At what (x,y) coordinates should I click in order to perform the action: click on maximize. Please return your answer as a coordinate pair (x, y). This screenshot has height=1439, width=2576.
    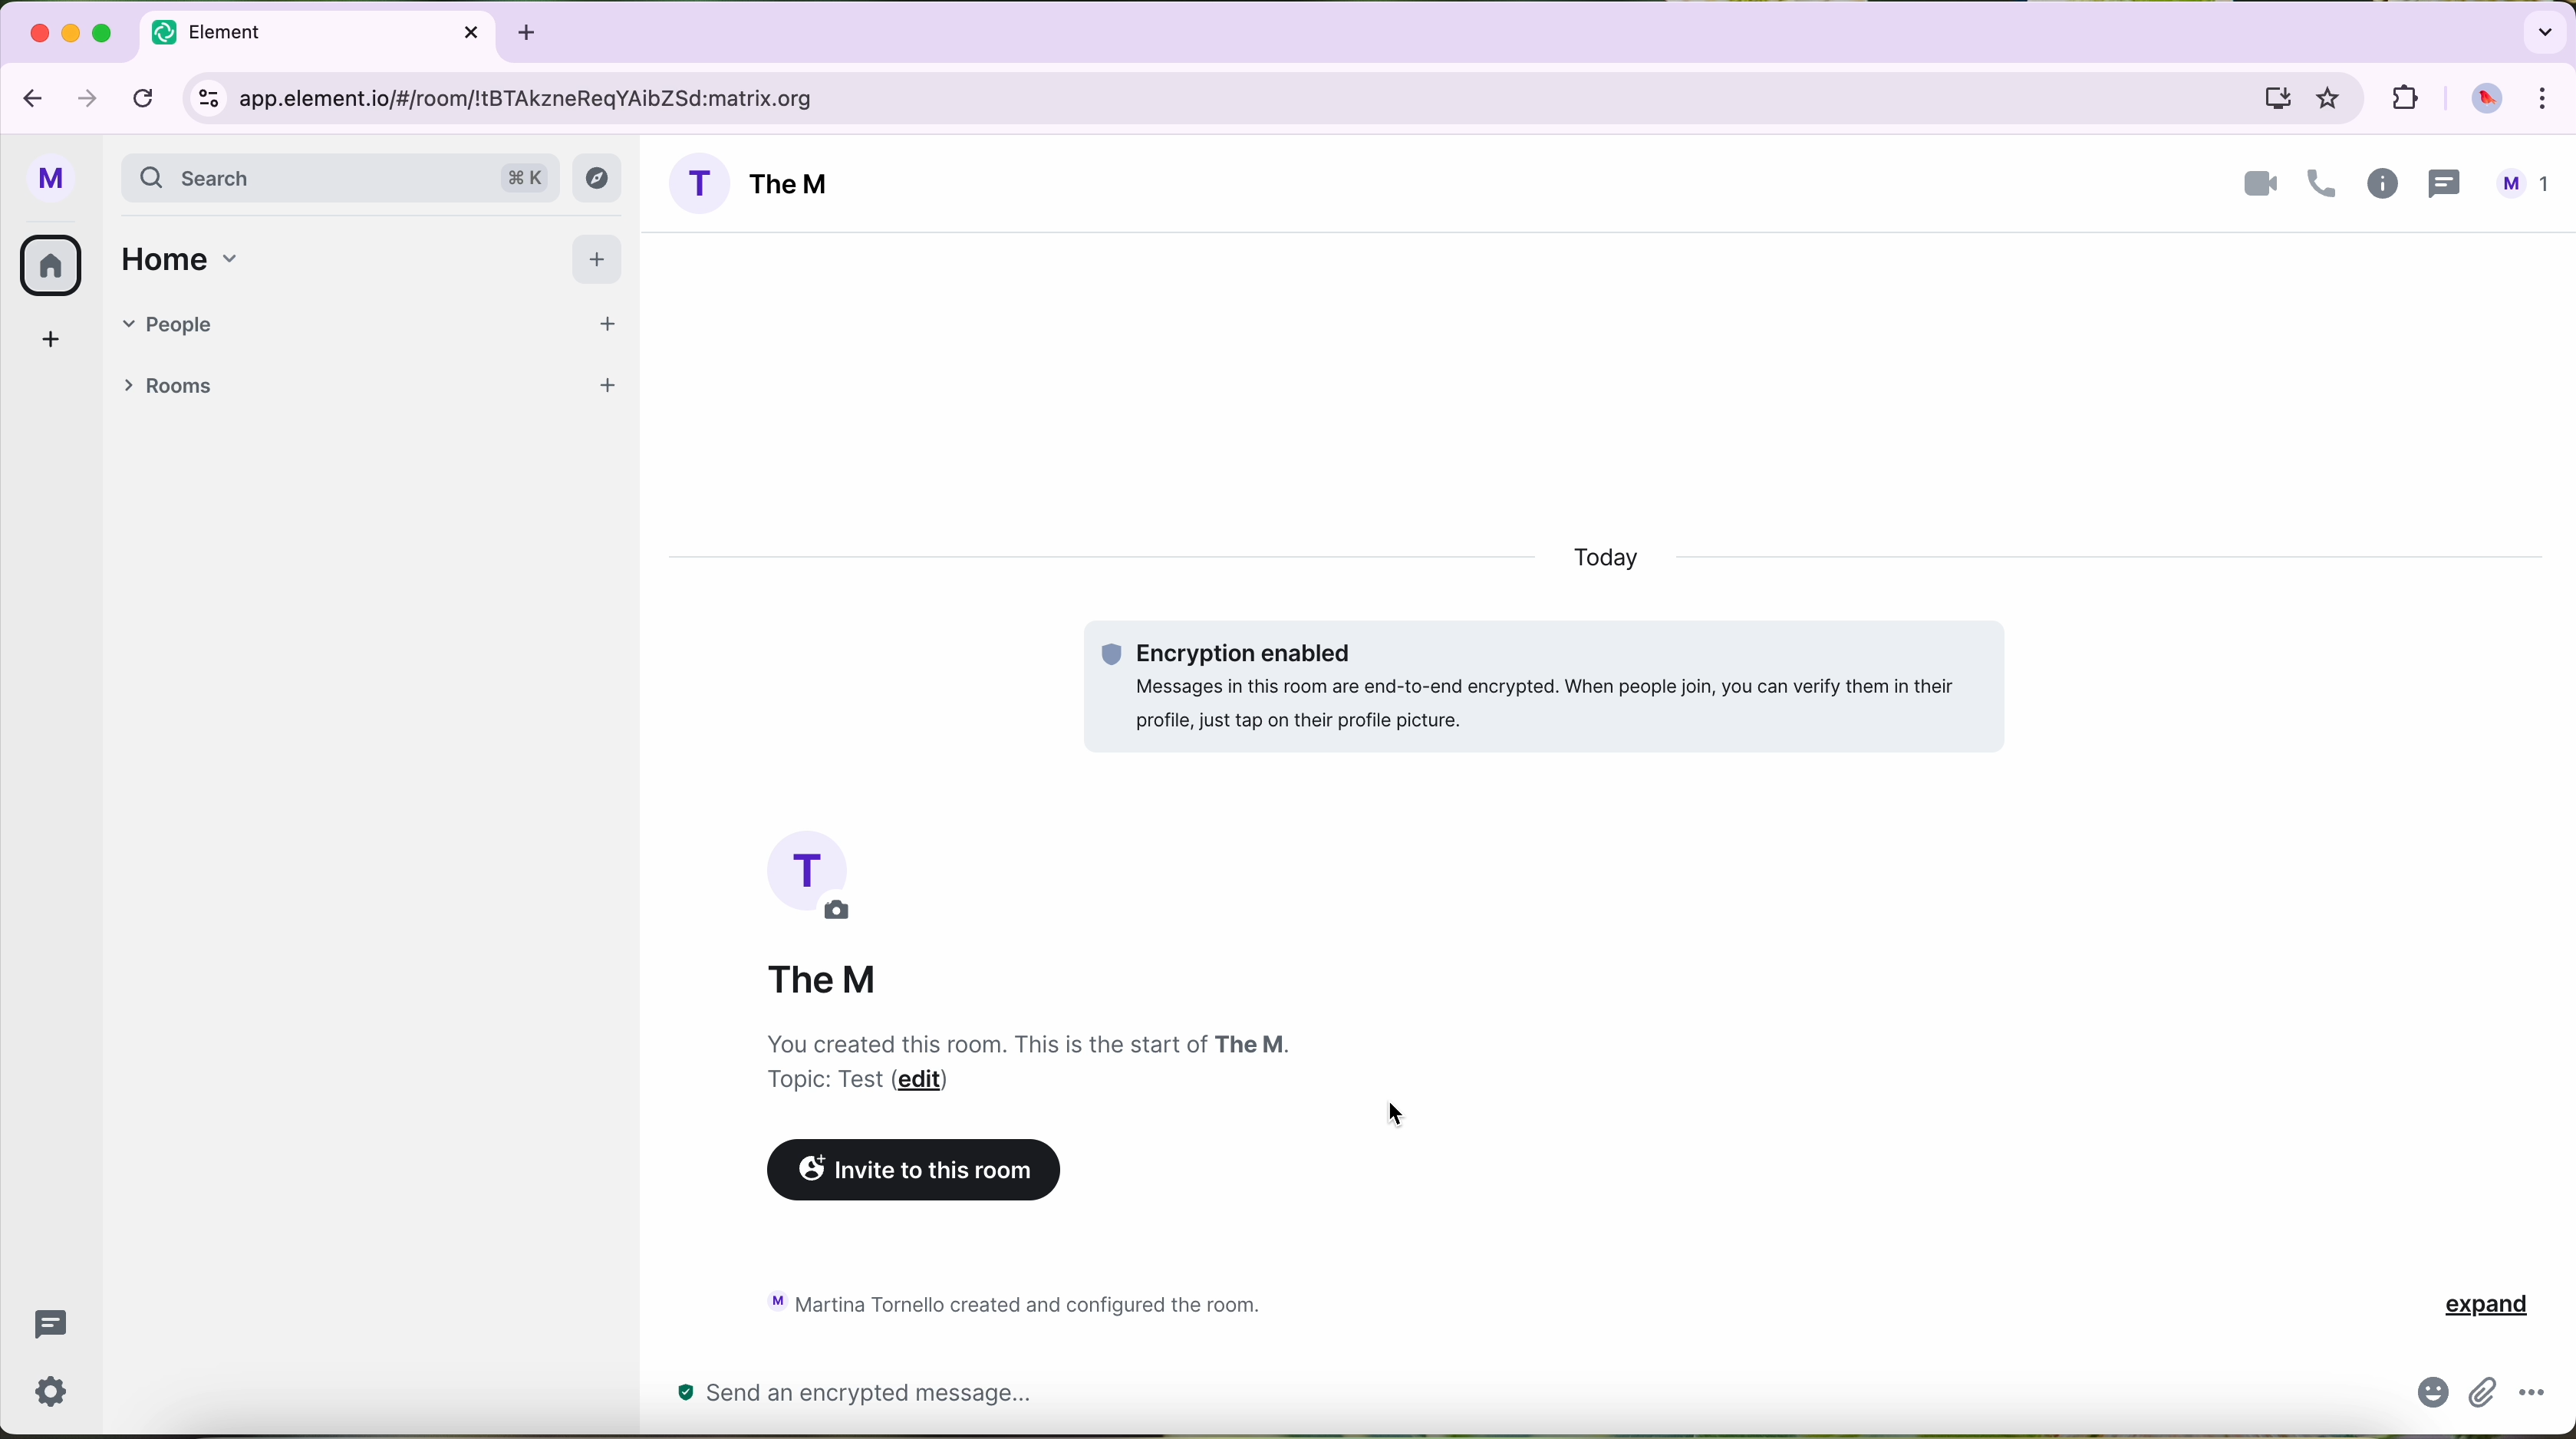
    Looking at the image, I should click on (104, 32).